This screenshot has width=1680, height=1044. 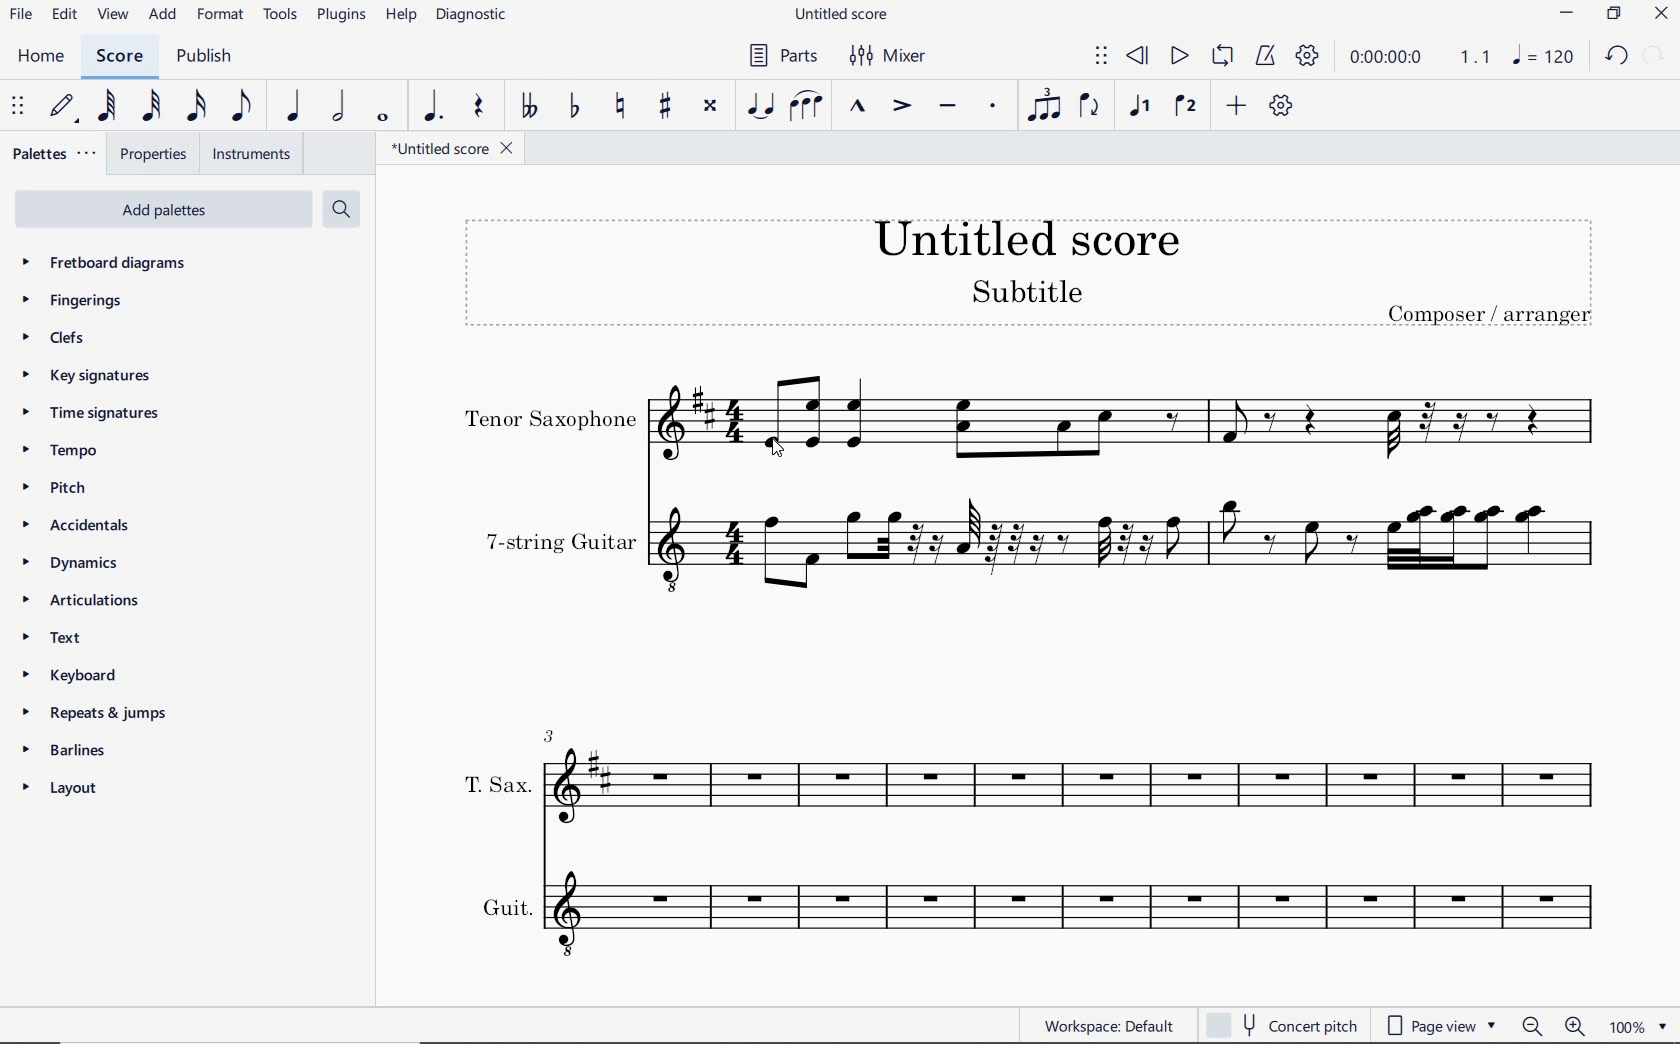 What do you see at coordinates (112, 15) in the screenshot?
I see `VIEW` at bounding box center [112, 15].